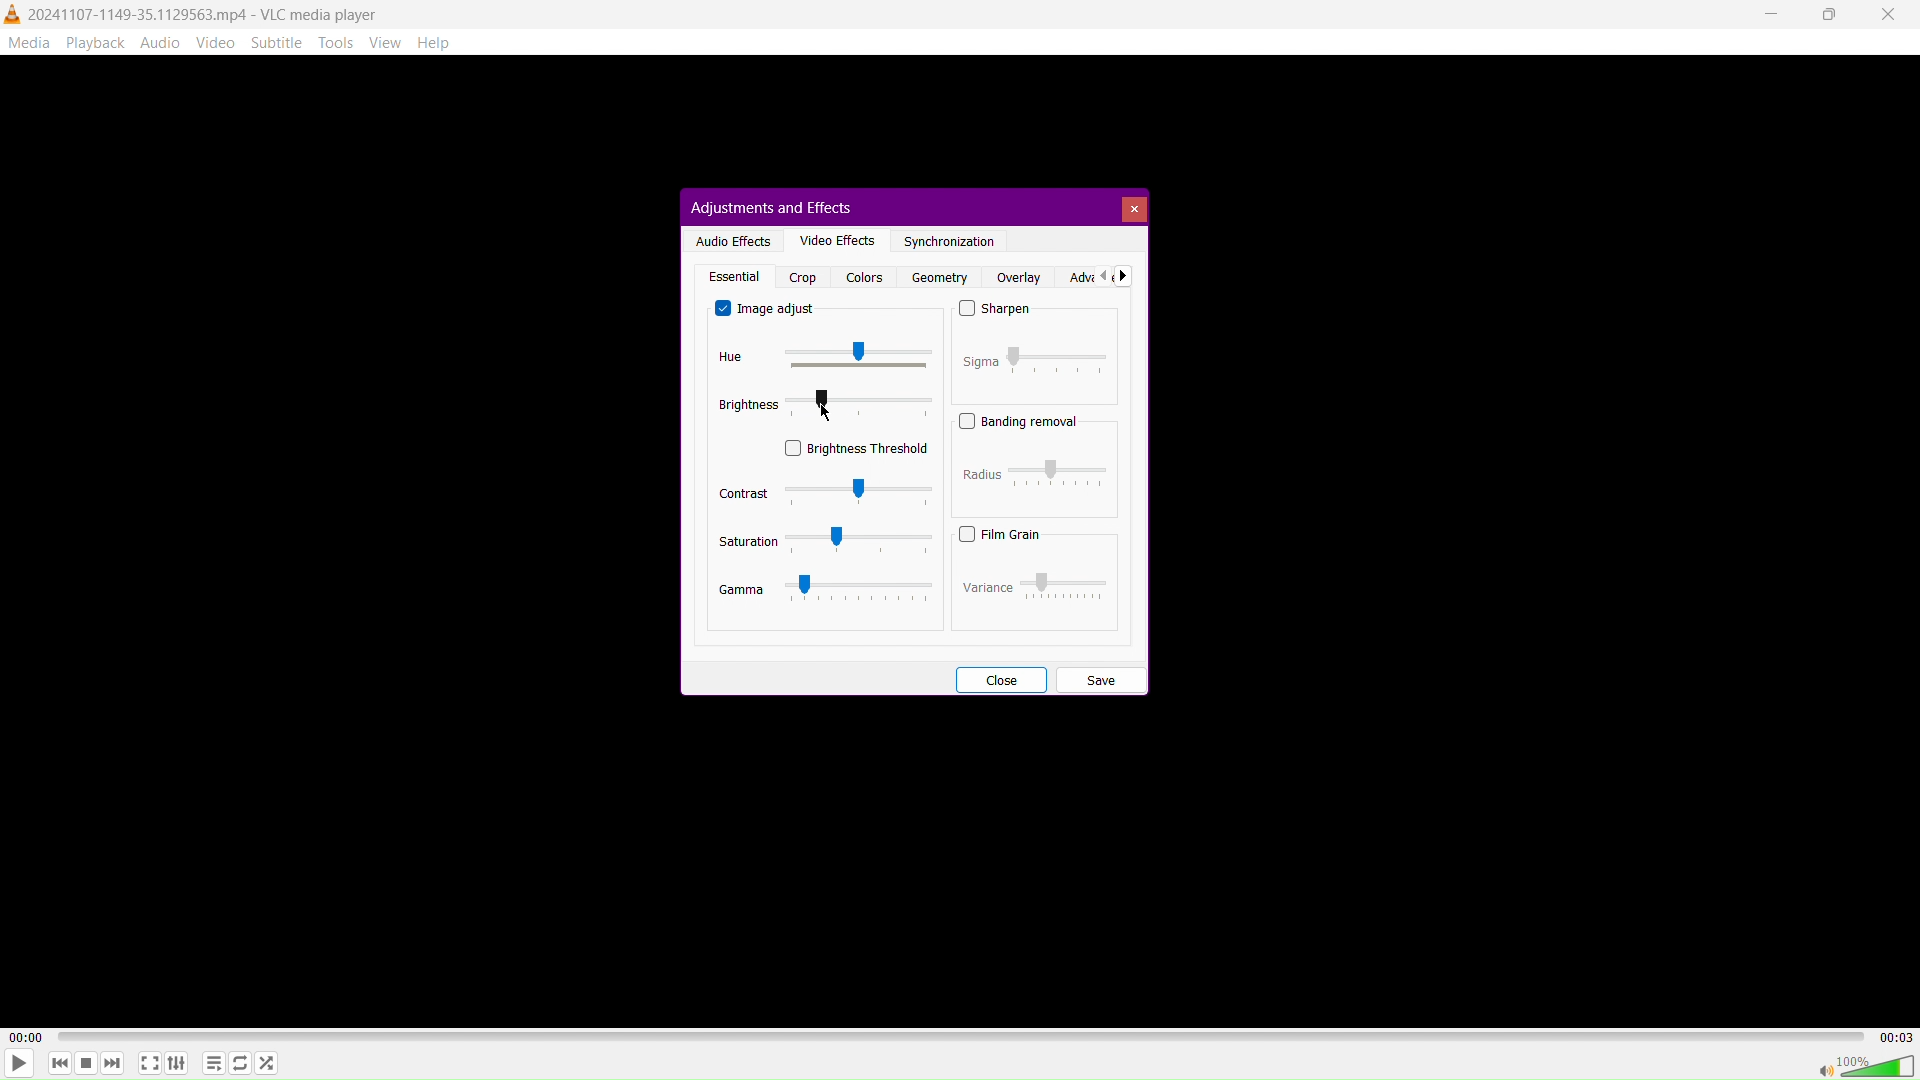 This screenshot has width=1920, height=1080. Describe the element at coordinates (1773, 14) in the screenshot. I see `Minimize` at that location.